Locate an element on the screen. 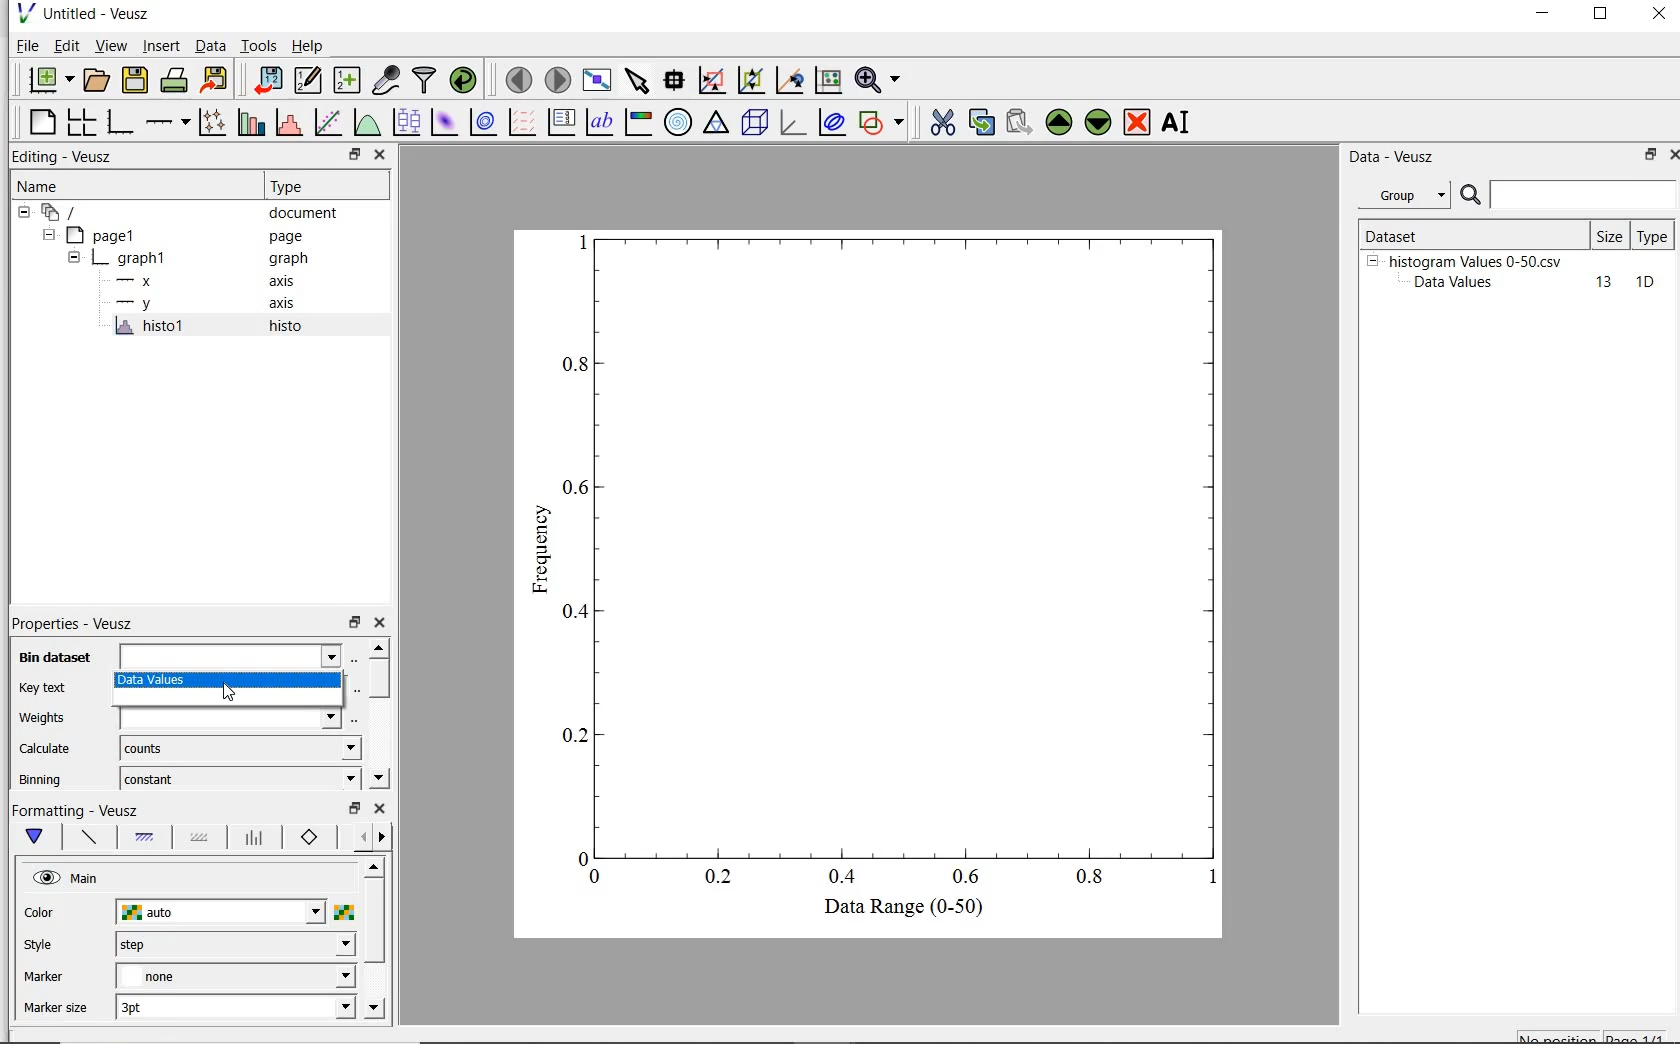 Image resolution: width=1680 pixels, height=1044 pixels. Data is located at coordinates (210, 45).